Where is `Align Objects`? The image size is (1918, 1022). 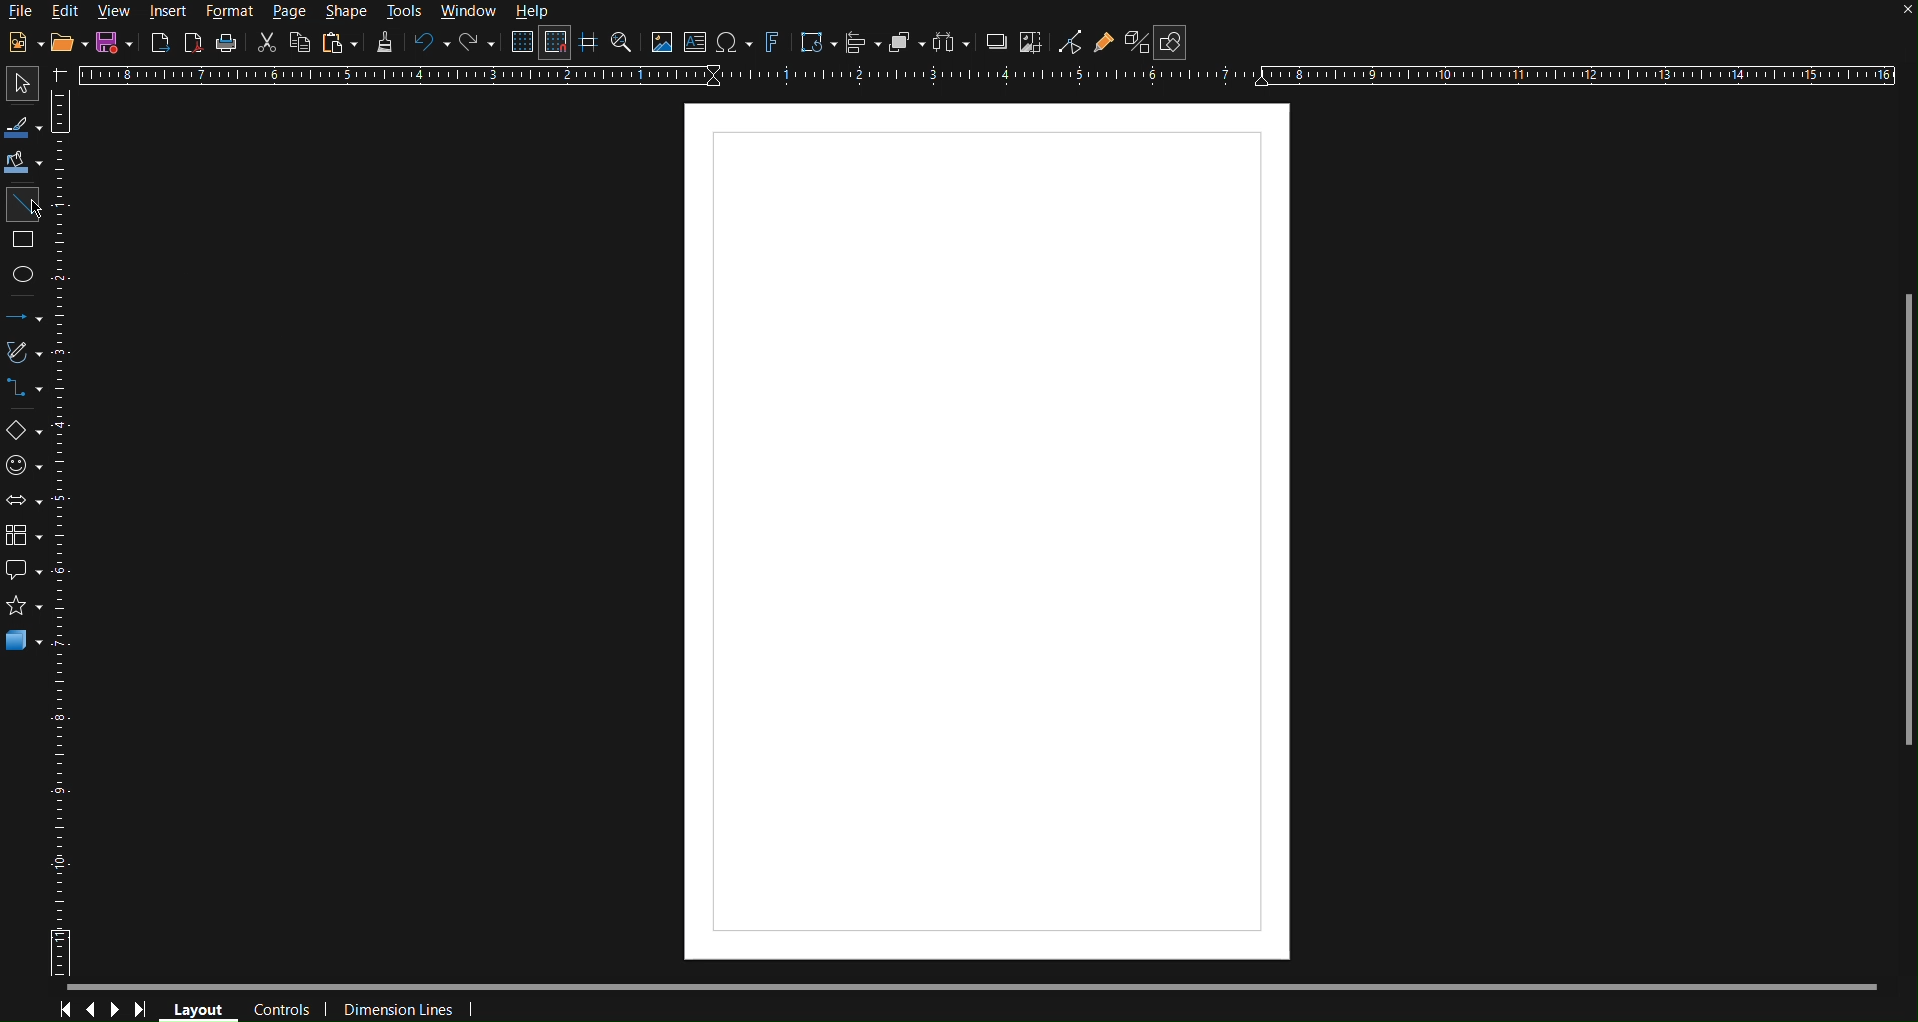 Align Objects is located at coordinates (863, 42).